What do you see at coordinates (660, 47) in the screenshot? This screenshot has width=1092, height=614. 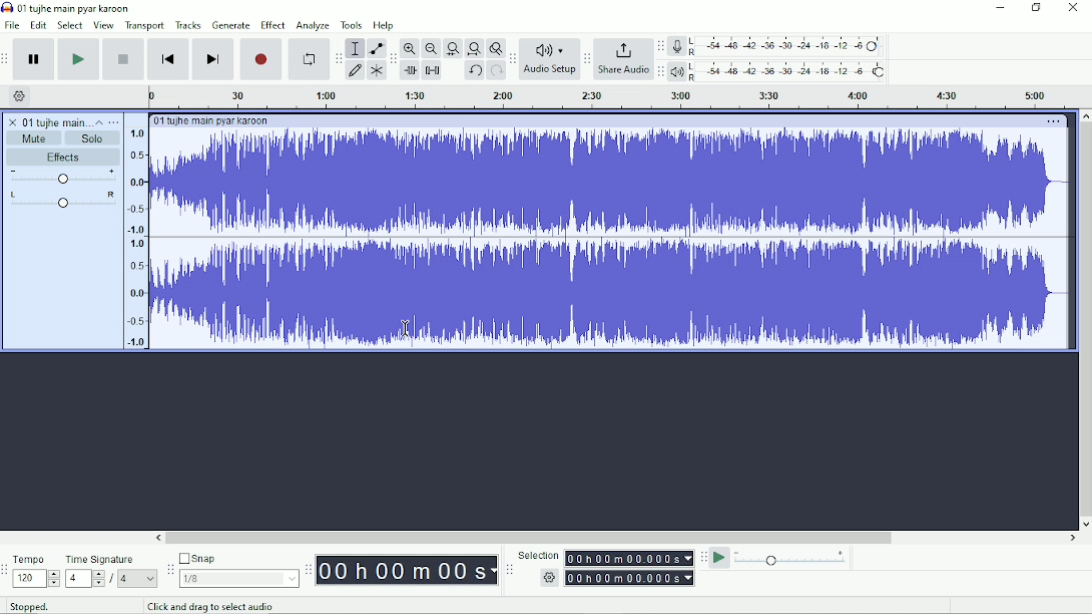 I see `Audacity record meter toolbar` at bounding box center [660, 47].